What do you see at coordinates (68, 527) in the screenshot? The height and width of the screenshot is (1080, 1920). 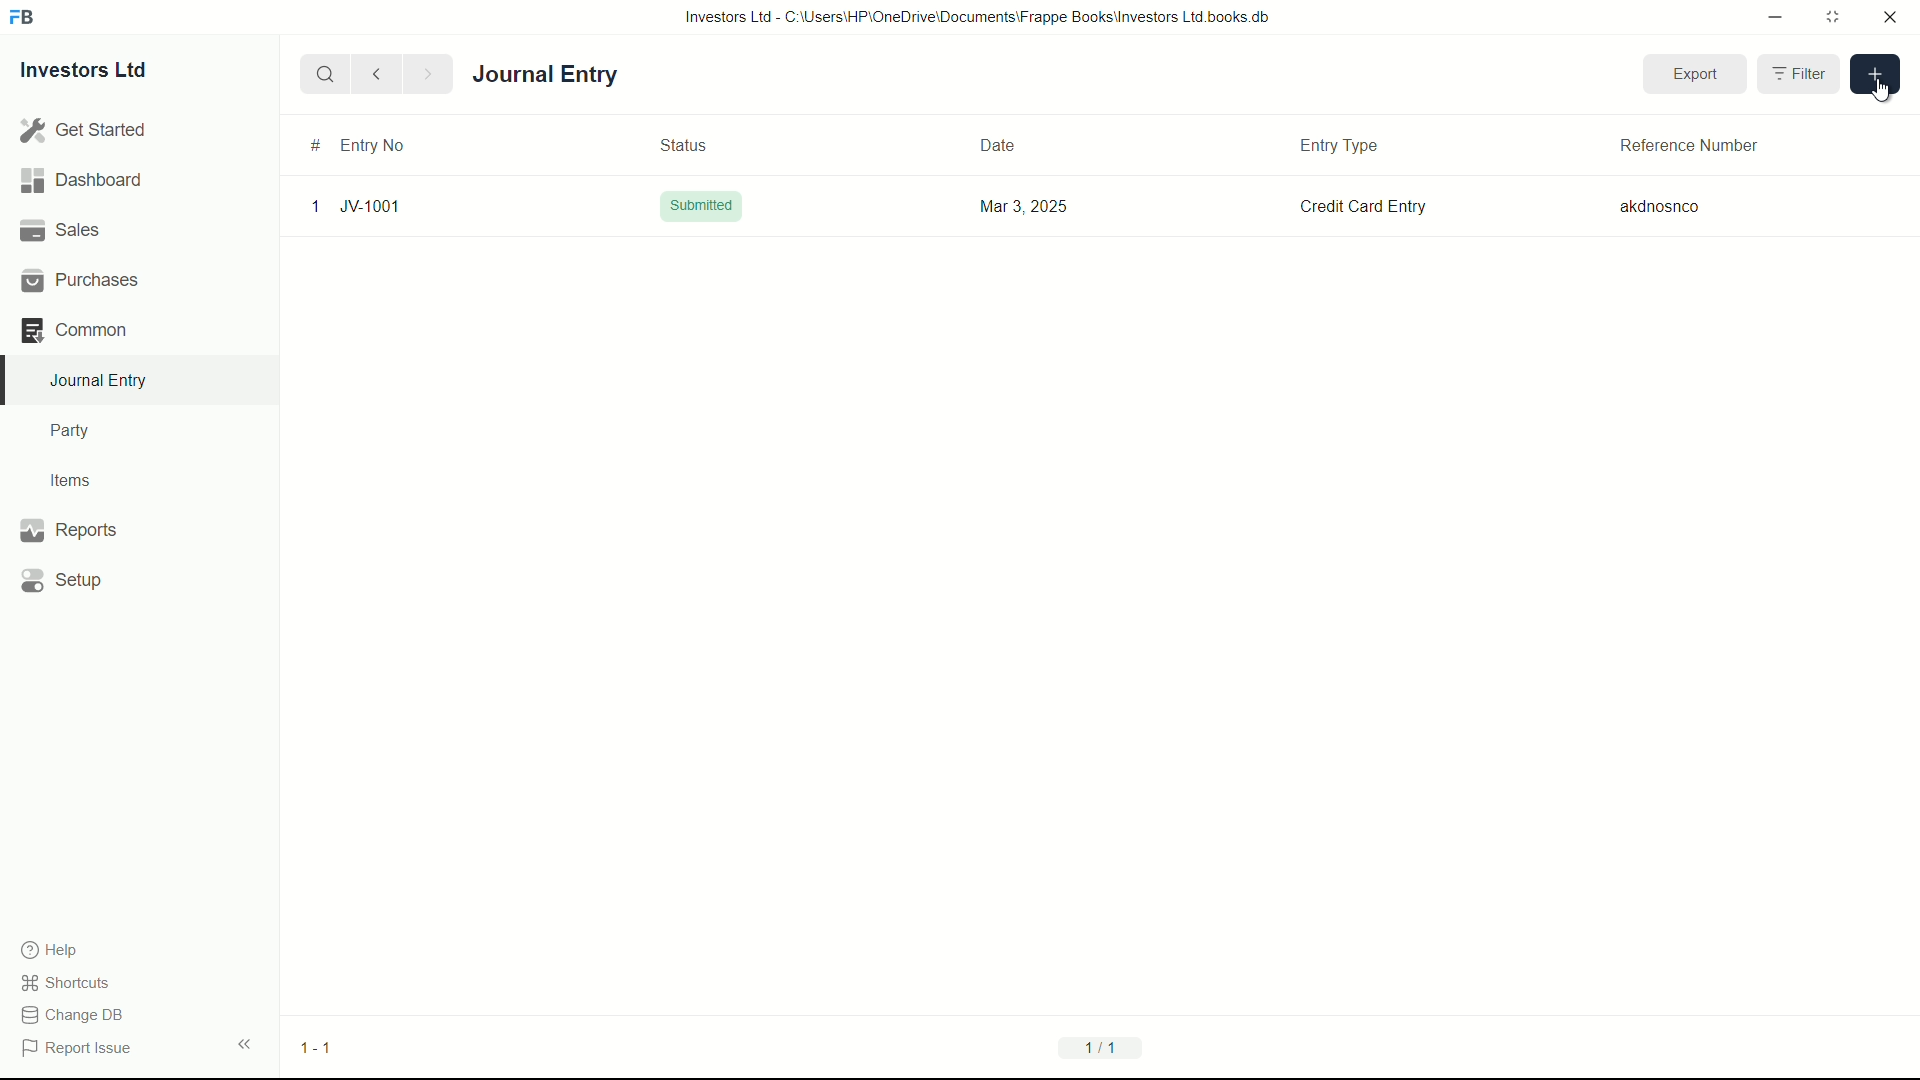 I see `Reports .` at bounding box center [68, 527].